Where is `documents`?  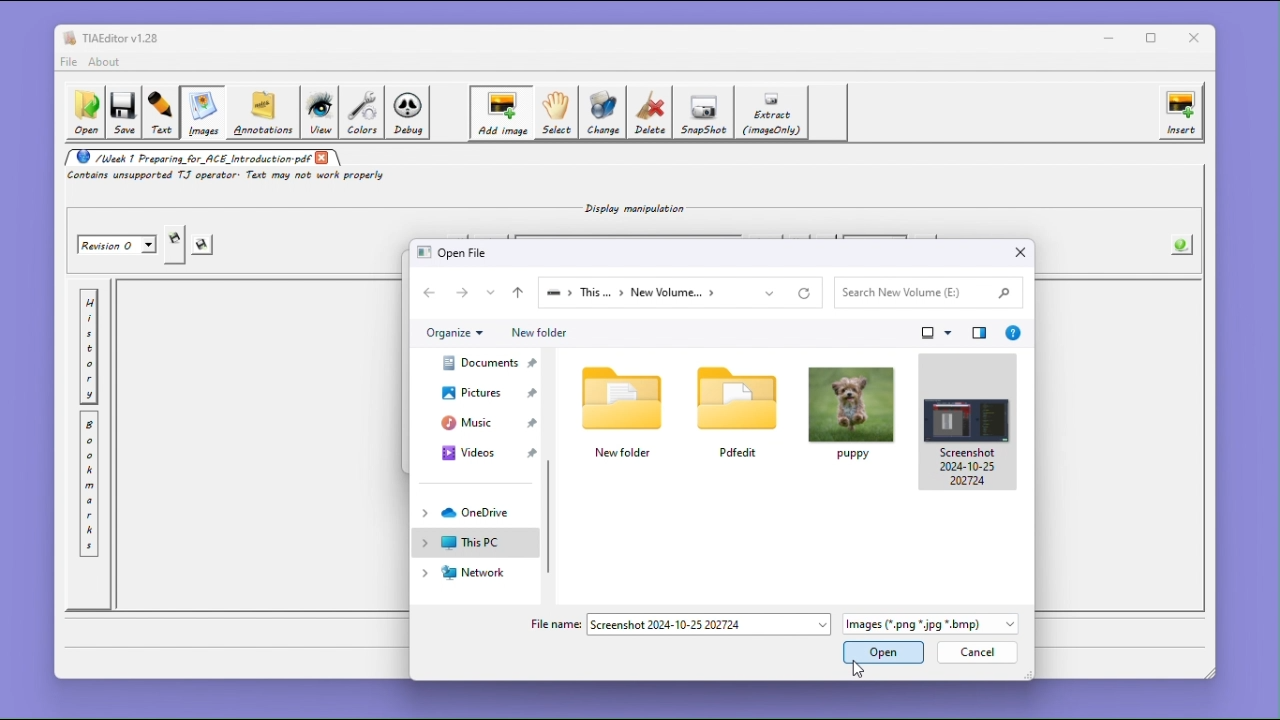 documents is located at coordinates (480, 362).